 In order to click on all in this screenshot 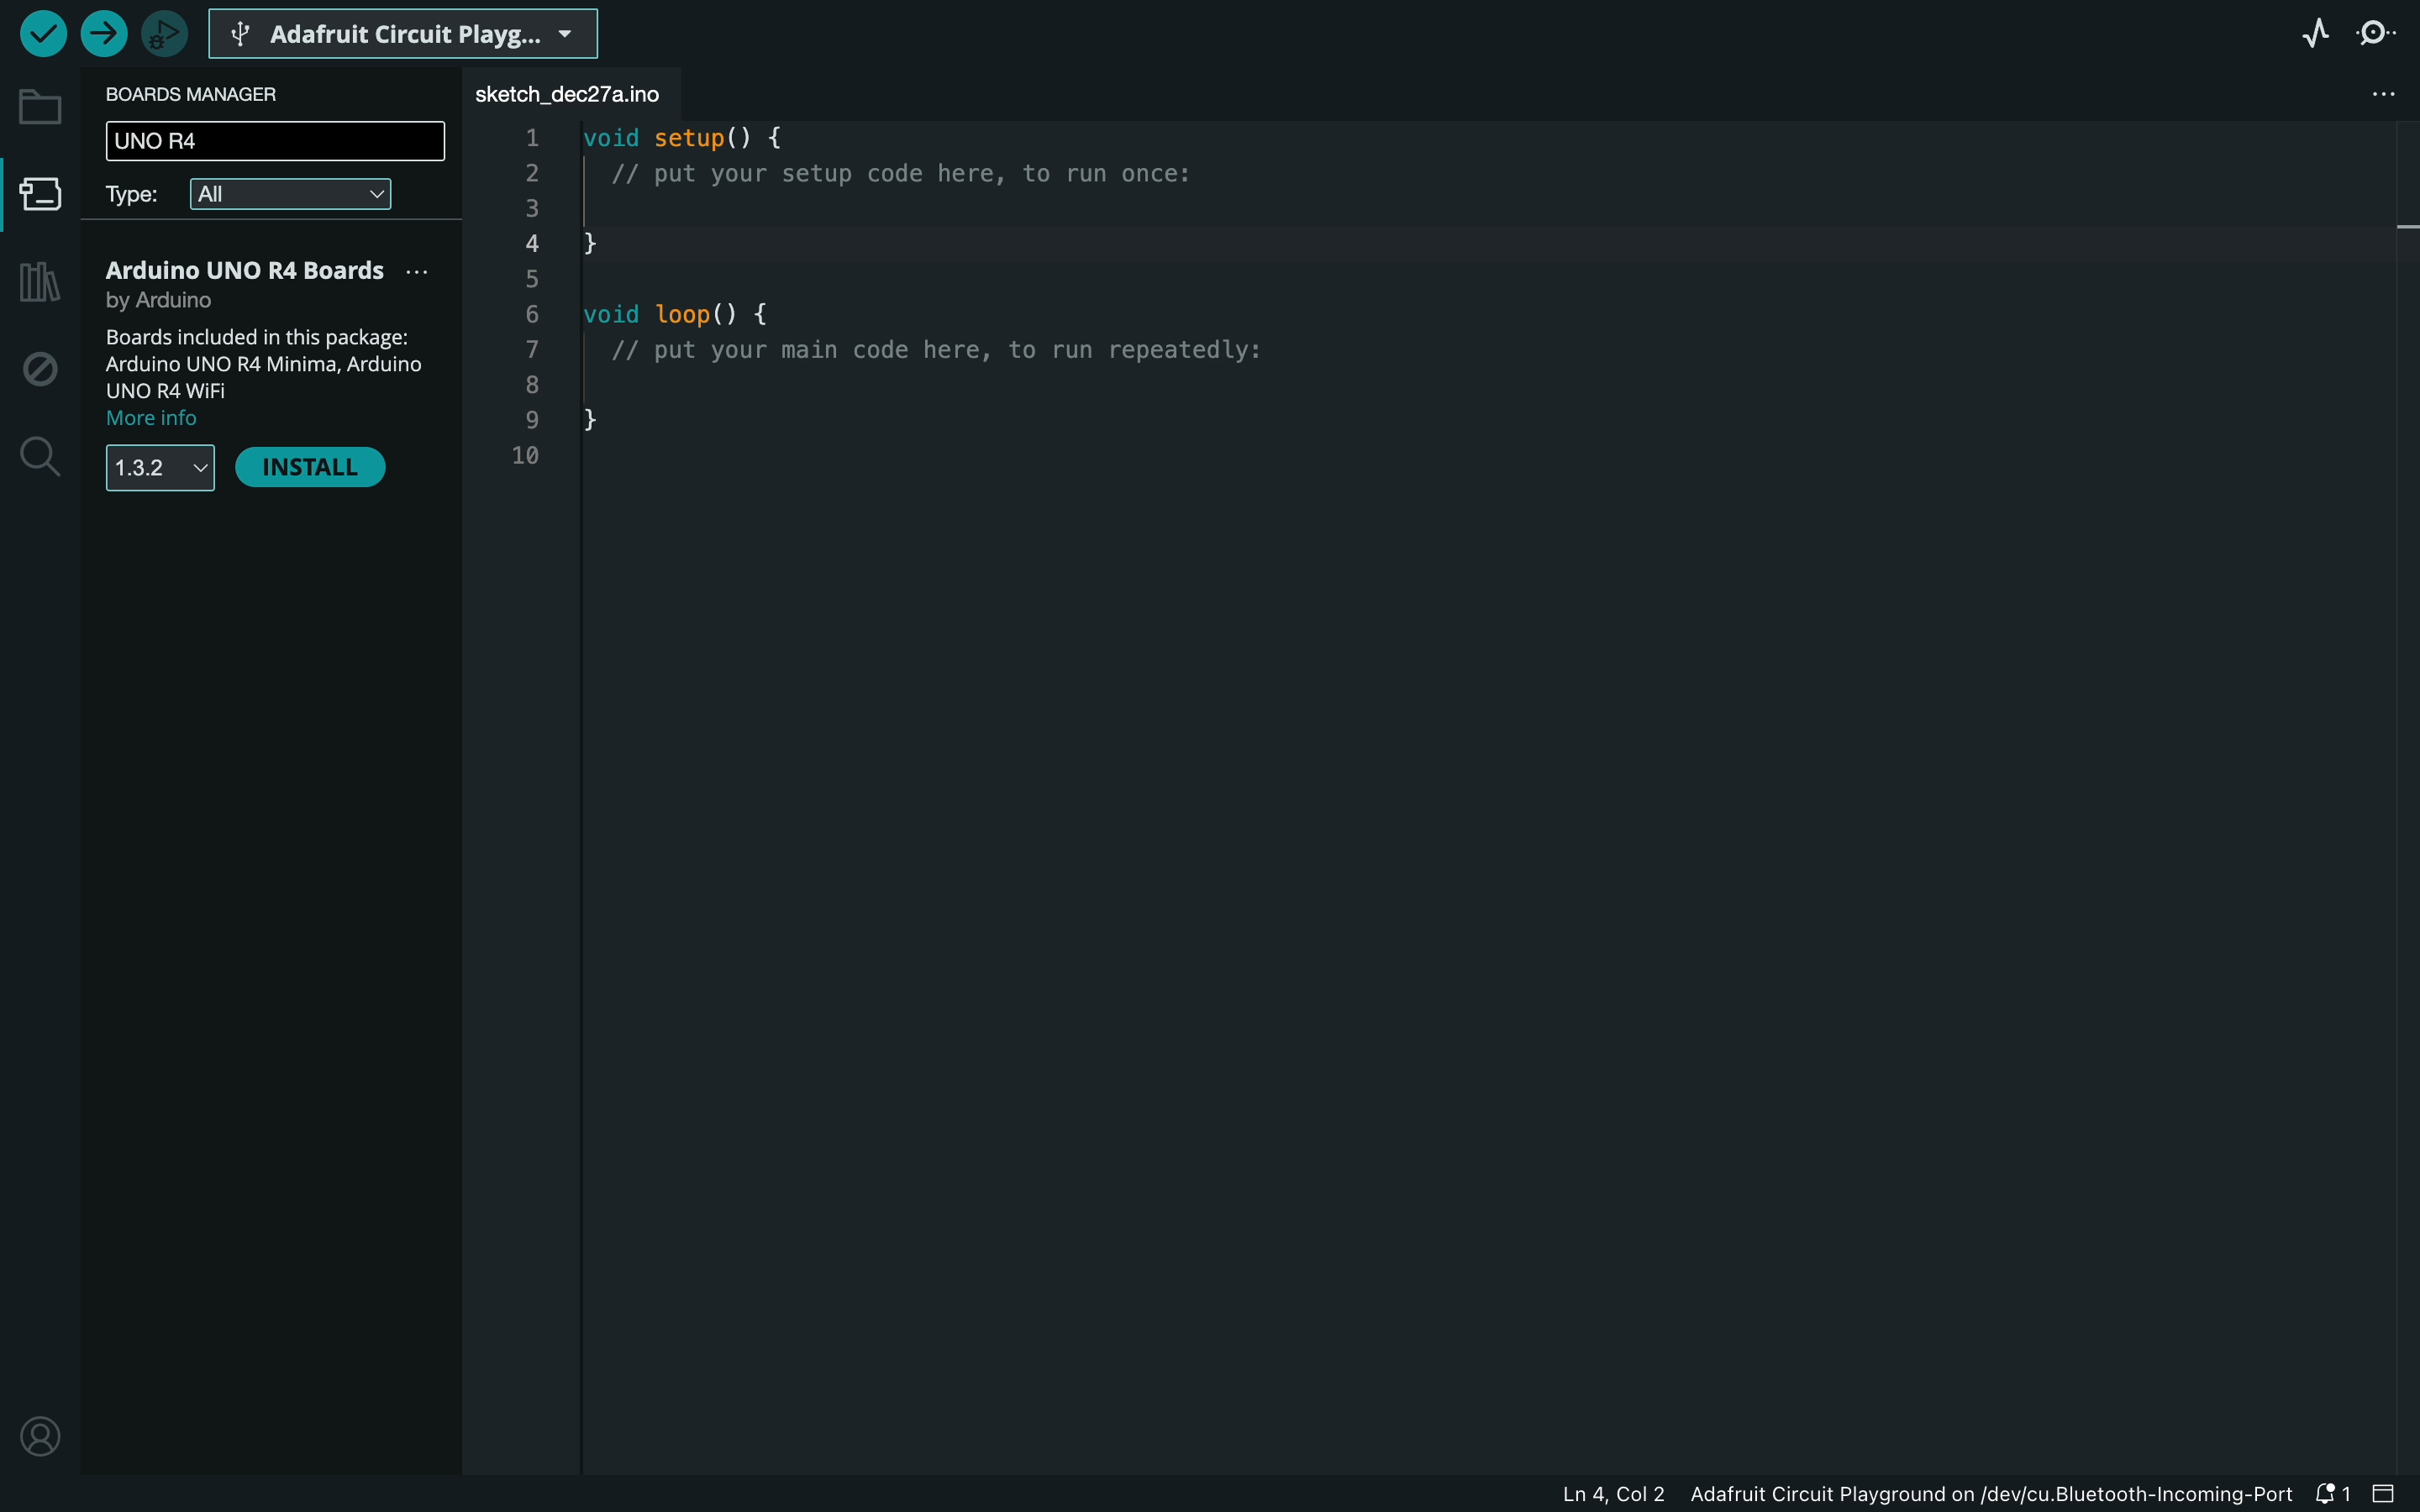, I will do `click(289, 203)`.